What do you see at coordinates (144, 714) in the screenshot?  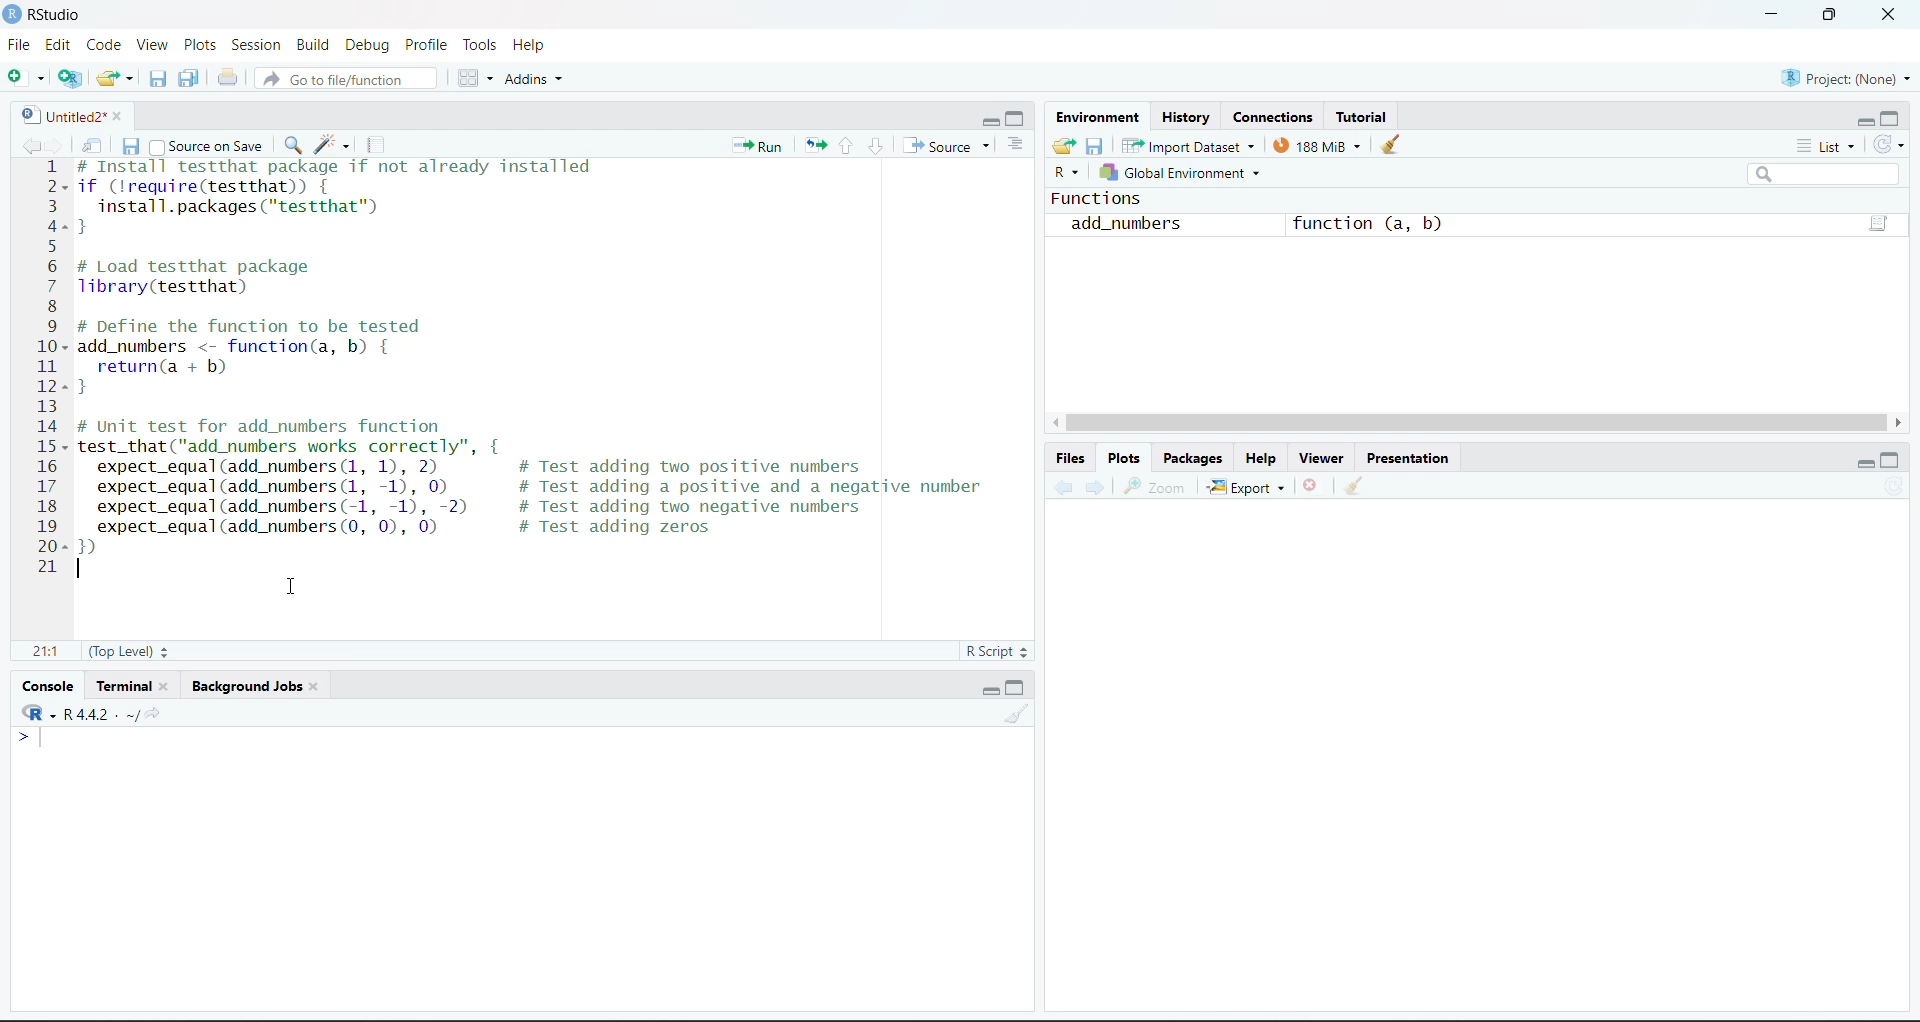 I see `view the current working  directory` at bounding box center [144, 714].